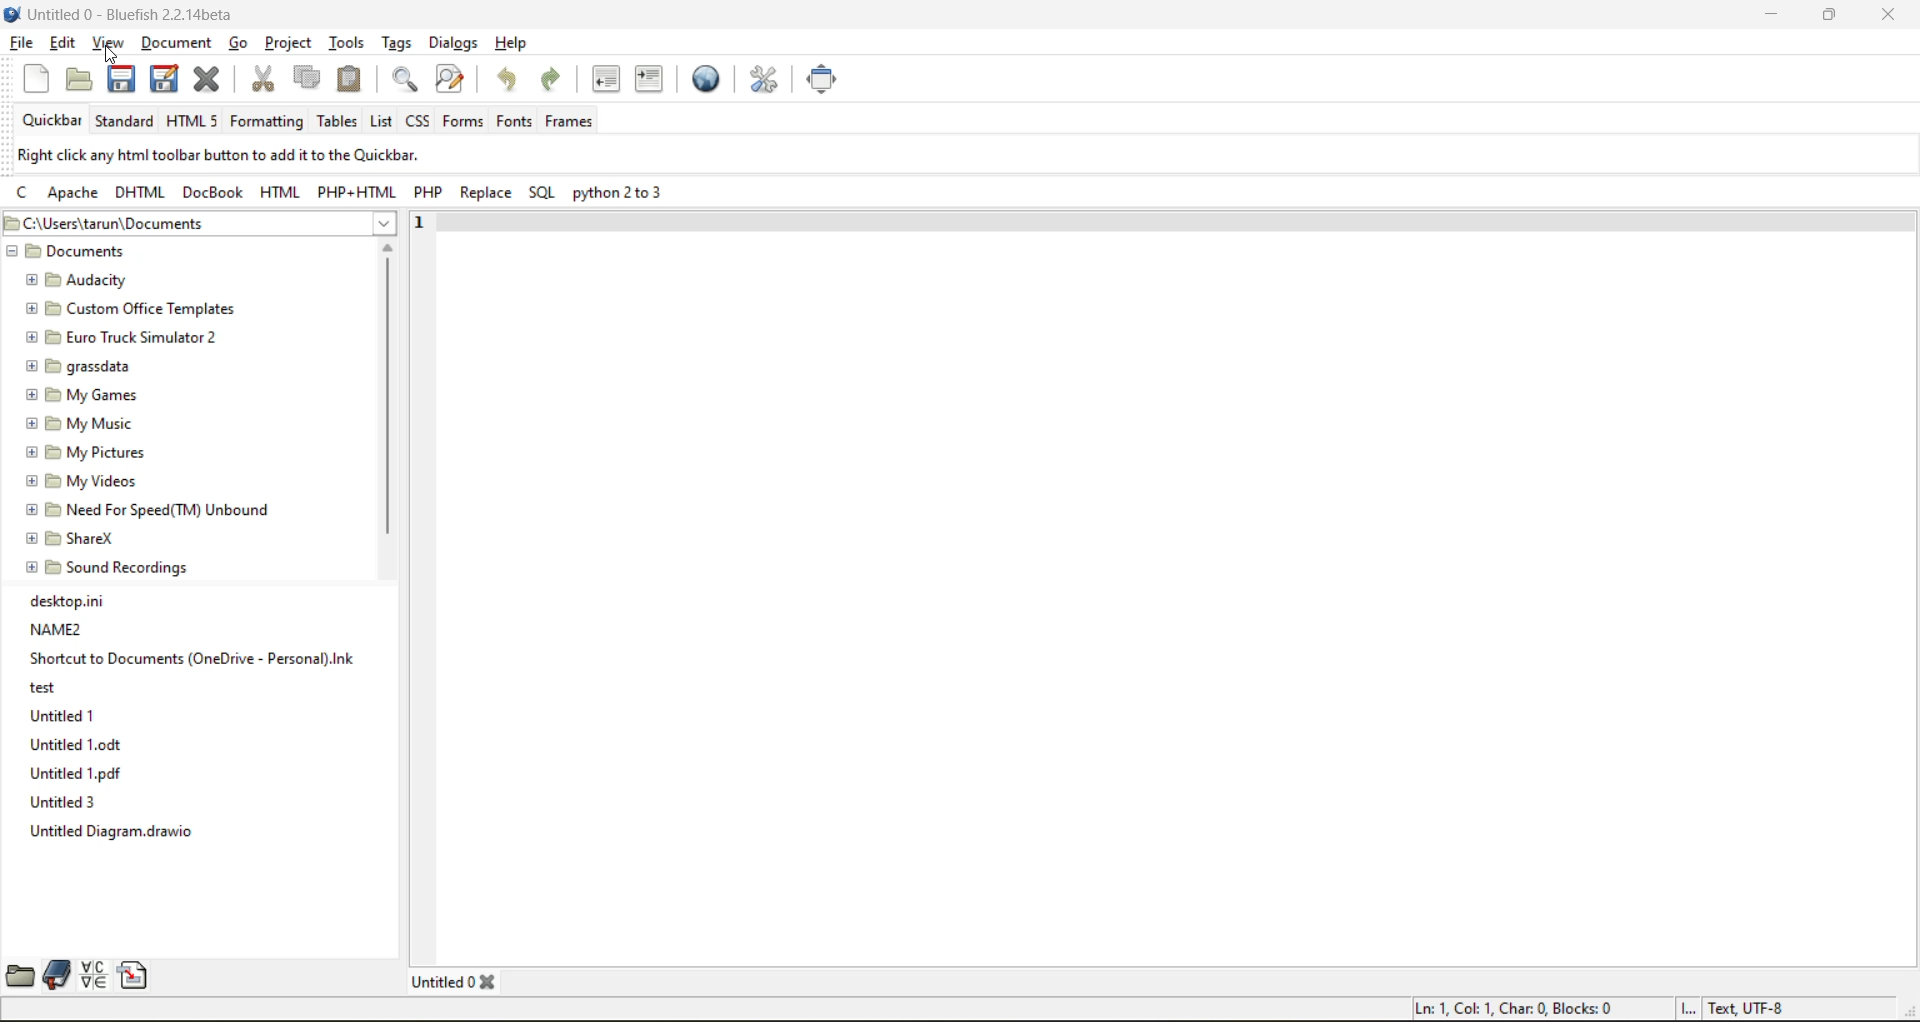  I want to click on ShareX, so click(73, 538).